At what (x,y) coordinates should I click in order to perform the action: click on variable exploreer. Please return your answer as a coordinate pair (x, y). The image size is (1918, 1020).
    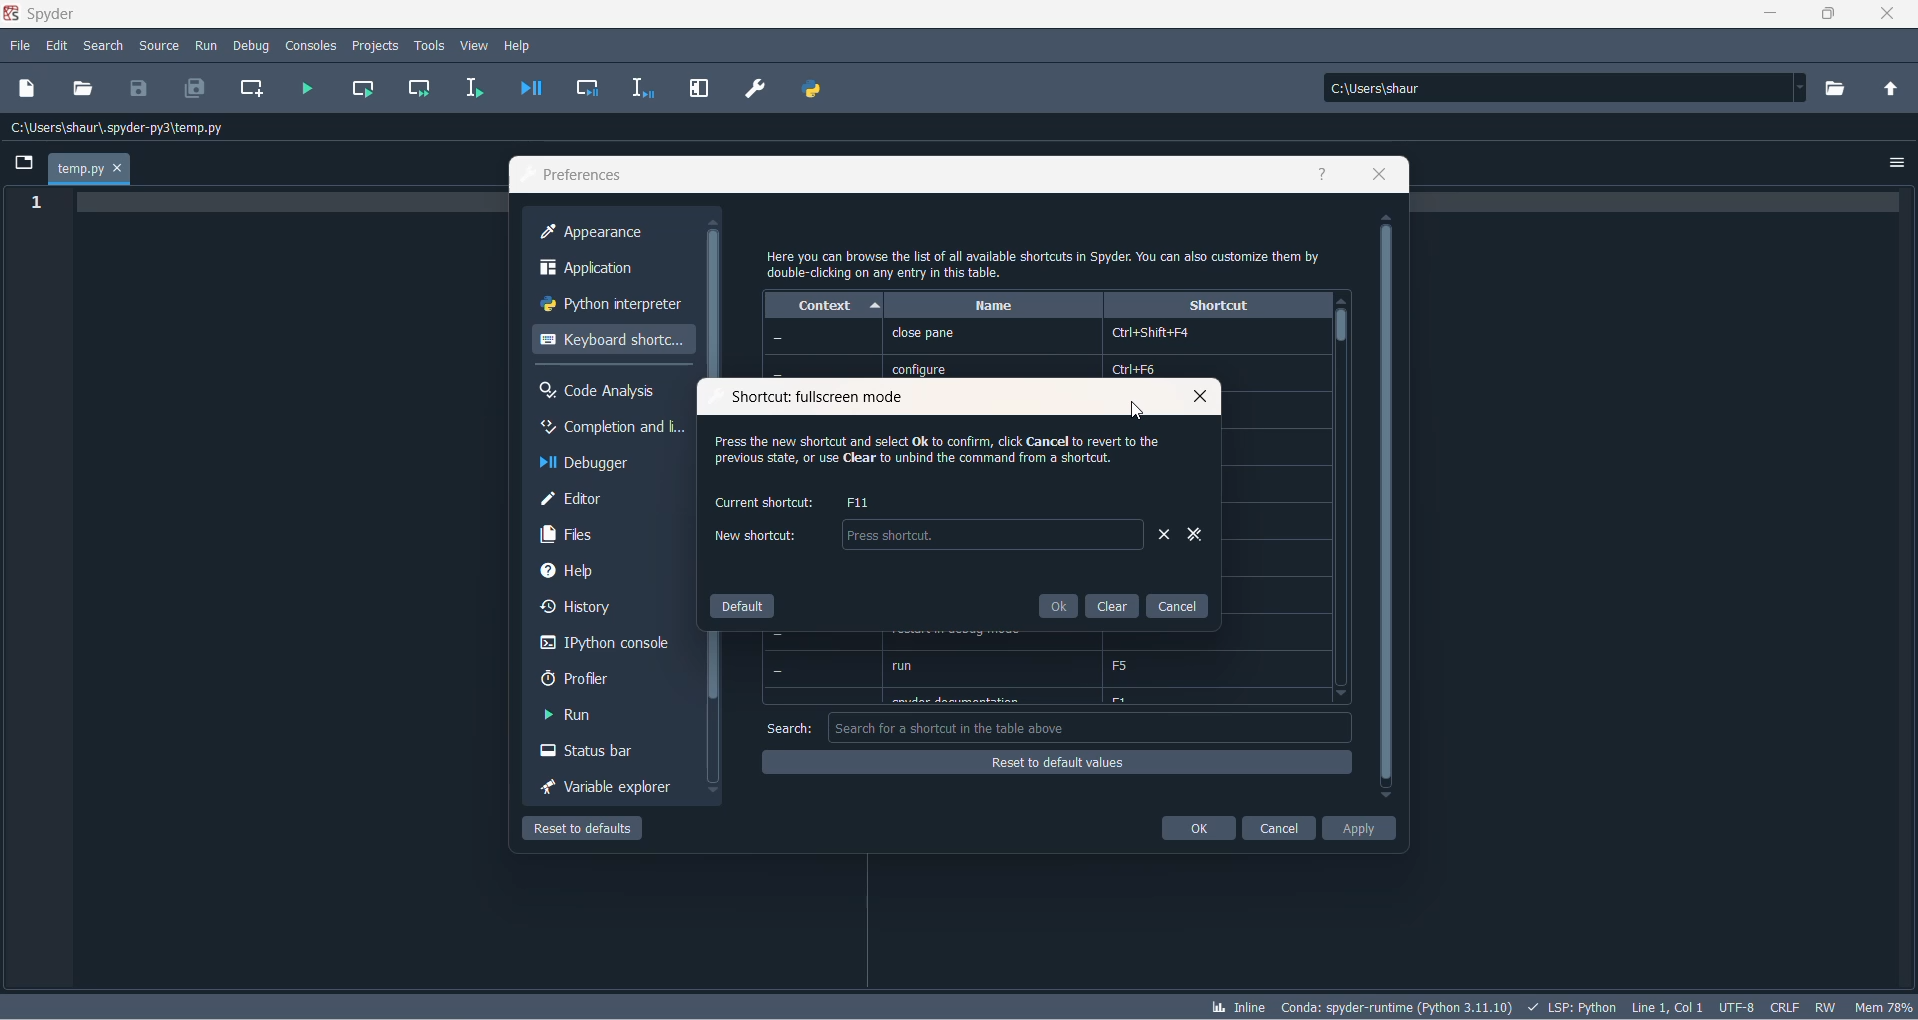
    Looking at the image, I should click on (606, 790).